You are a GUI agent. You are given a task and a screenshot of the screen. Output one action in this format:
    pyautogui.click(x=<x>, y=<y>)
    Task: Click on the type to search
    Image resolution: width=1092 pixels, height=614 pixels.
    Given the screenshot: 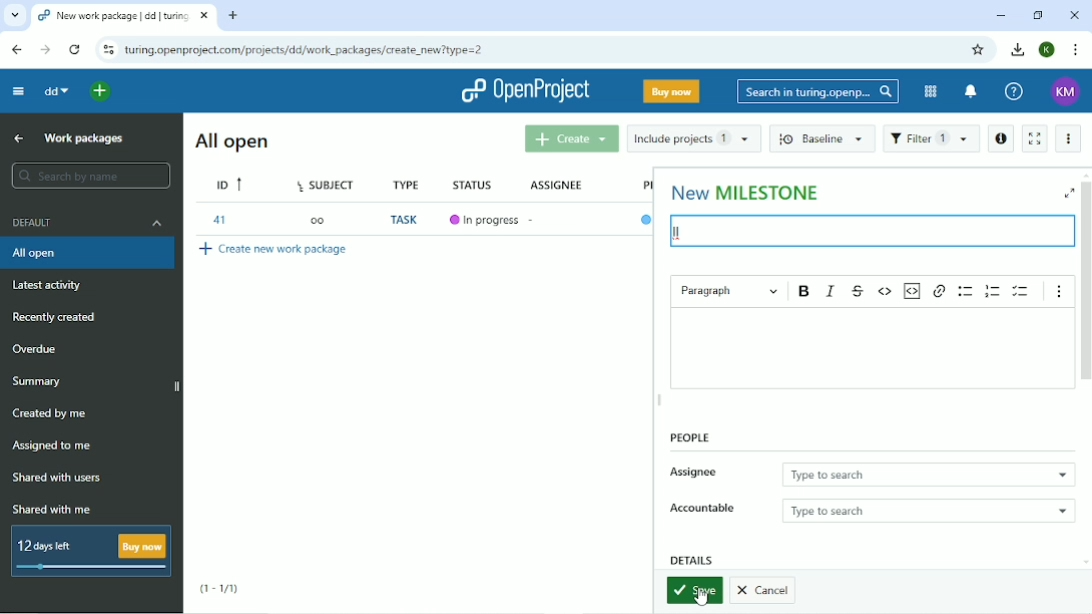 What is the action you would take?
    pyautogui.click(x=928, y=471)
    